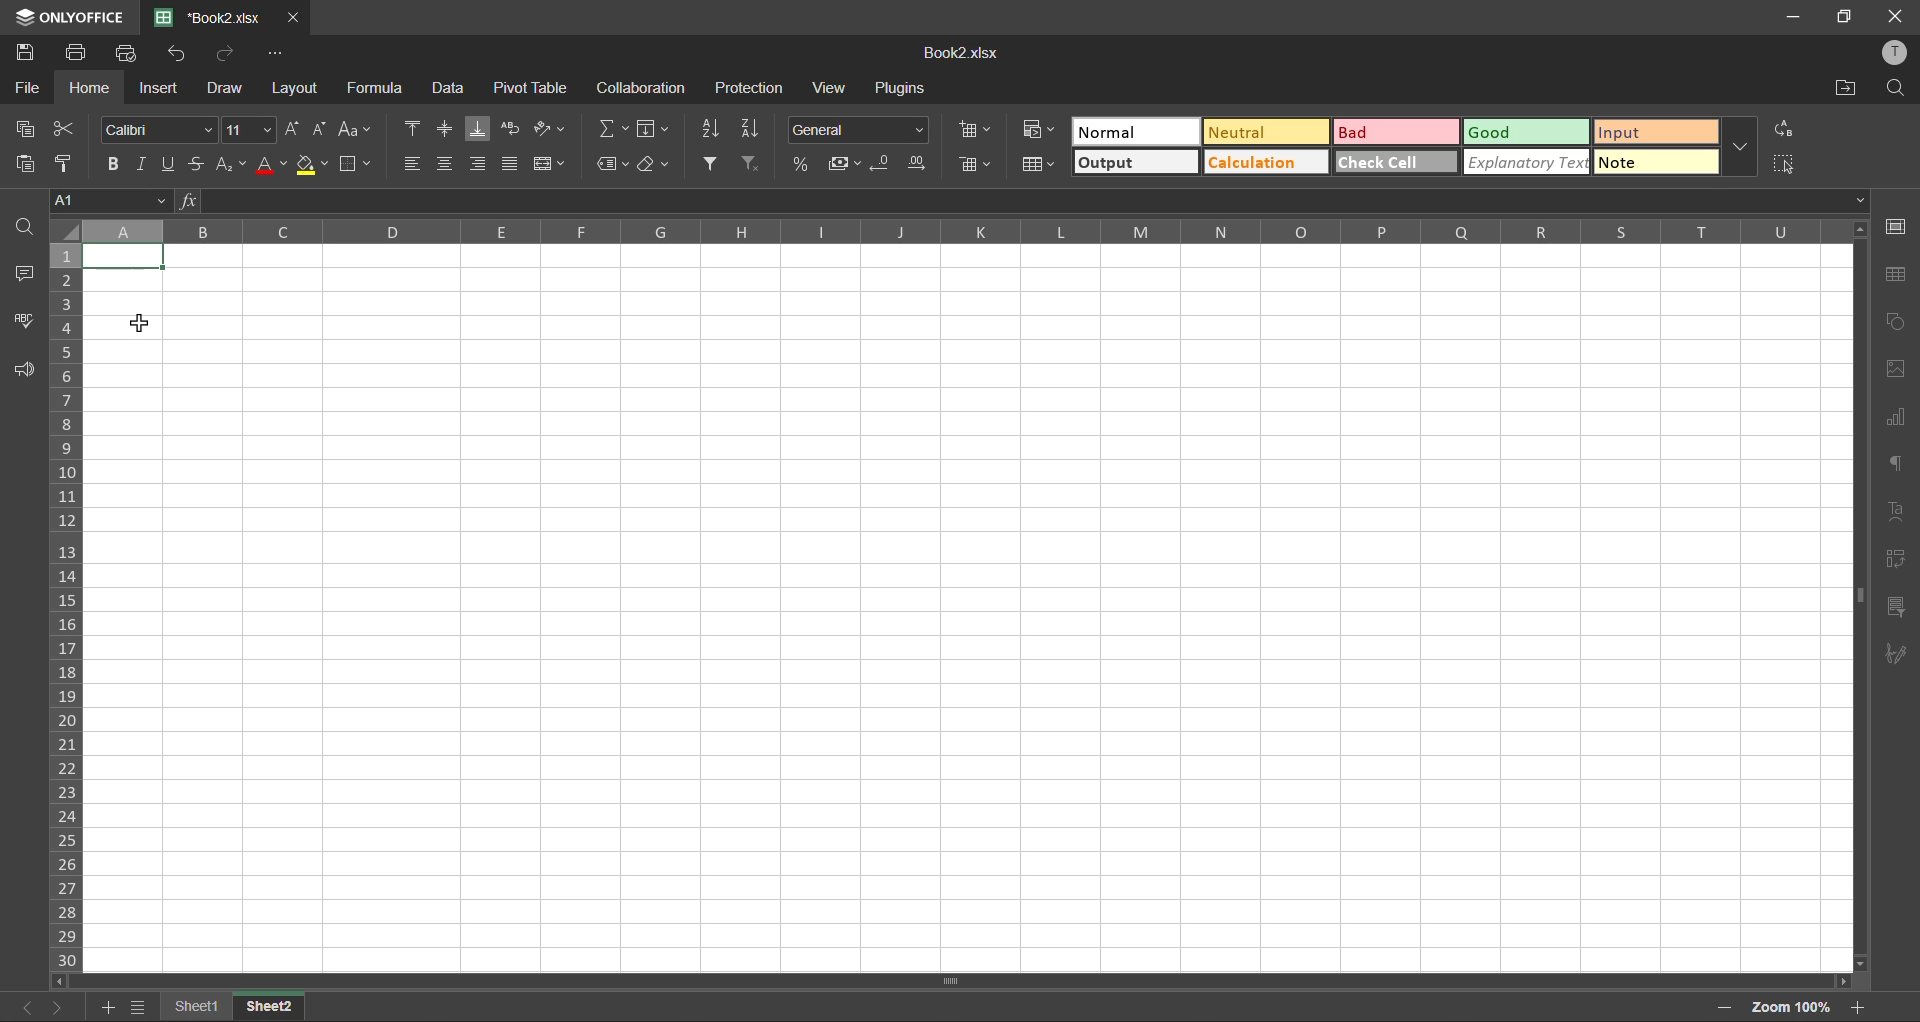 The width and height of the screenshot is (1920, 1022). Describe the element at coordinates (90, 88) in the screenshot. I see `home` at that location.